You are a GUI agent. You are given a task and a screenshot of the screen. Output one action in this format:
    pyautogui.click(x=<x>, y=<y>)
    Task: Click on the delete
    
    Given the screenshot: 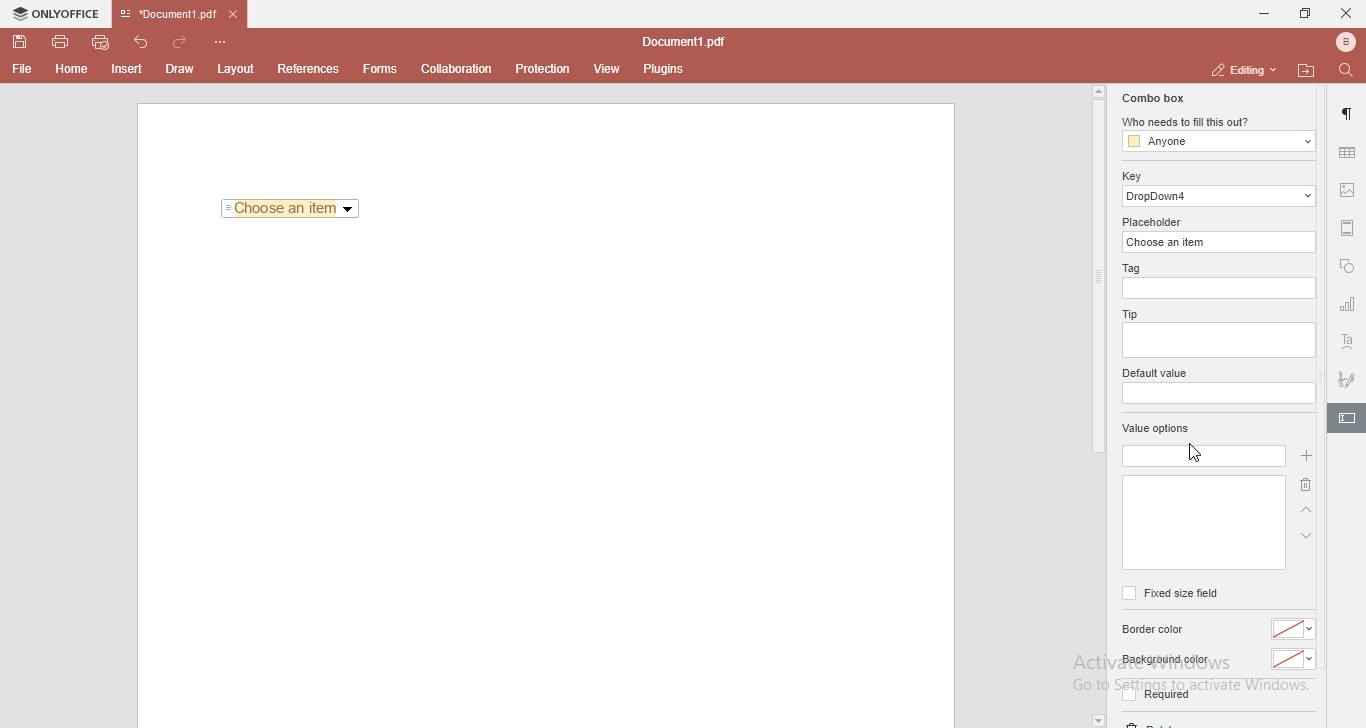 What is the action you would take?
    pyautogui.click(x=1303, y=488)
    